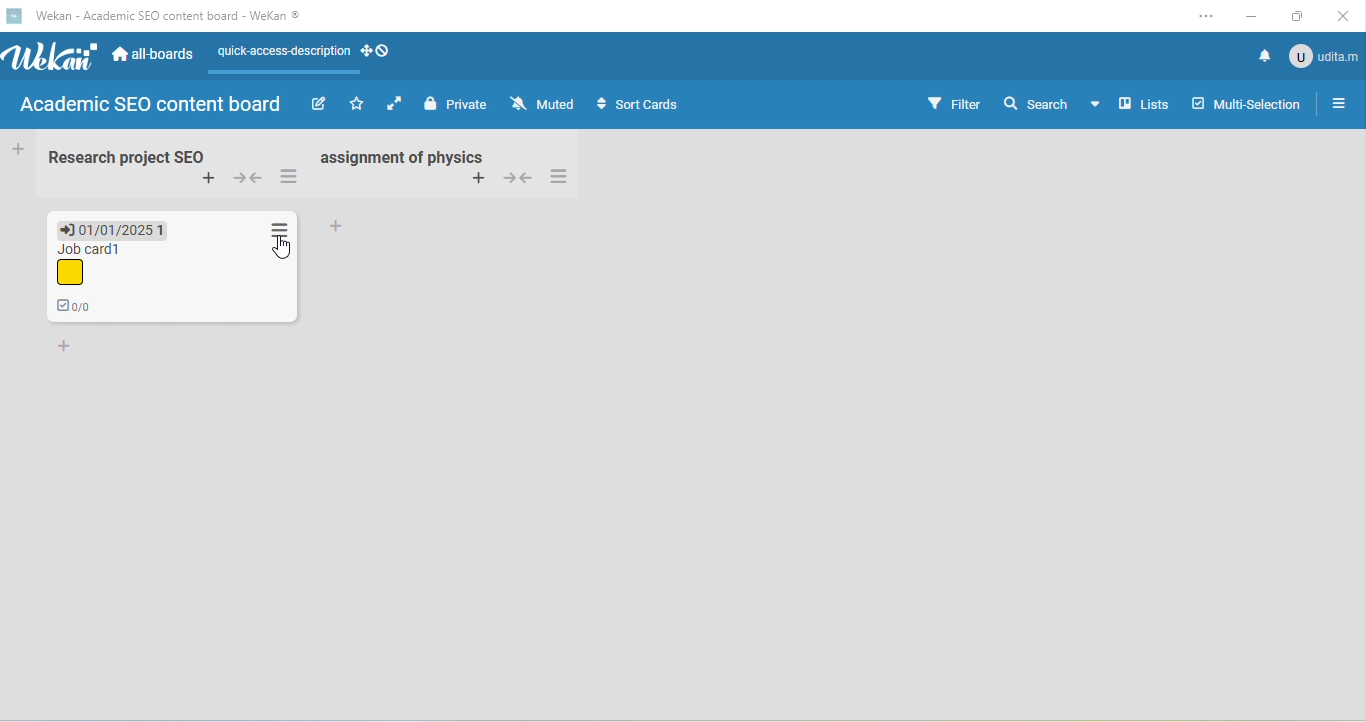 This screenshot has height=722, width=1366. What do you see at coordinates (123, 156) in the screenshot?
I see `research project seo` at bounding box center [123, 156].